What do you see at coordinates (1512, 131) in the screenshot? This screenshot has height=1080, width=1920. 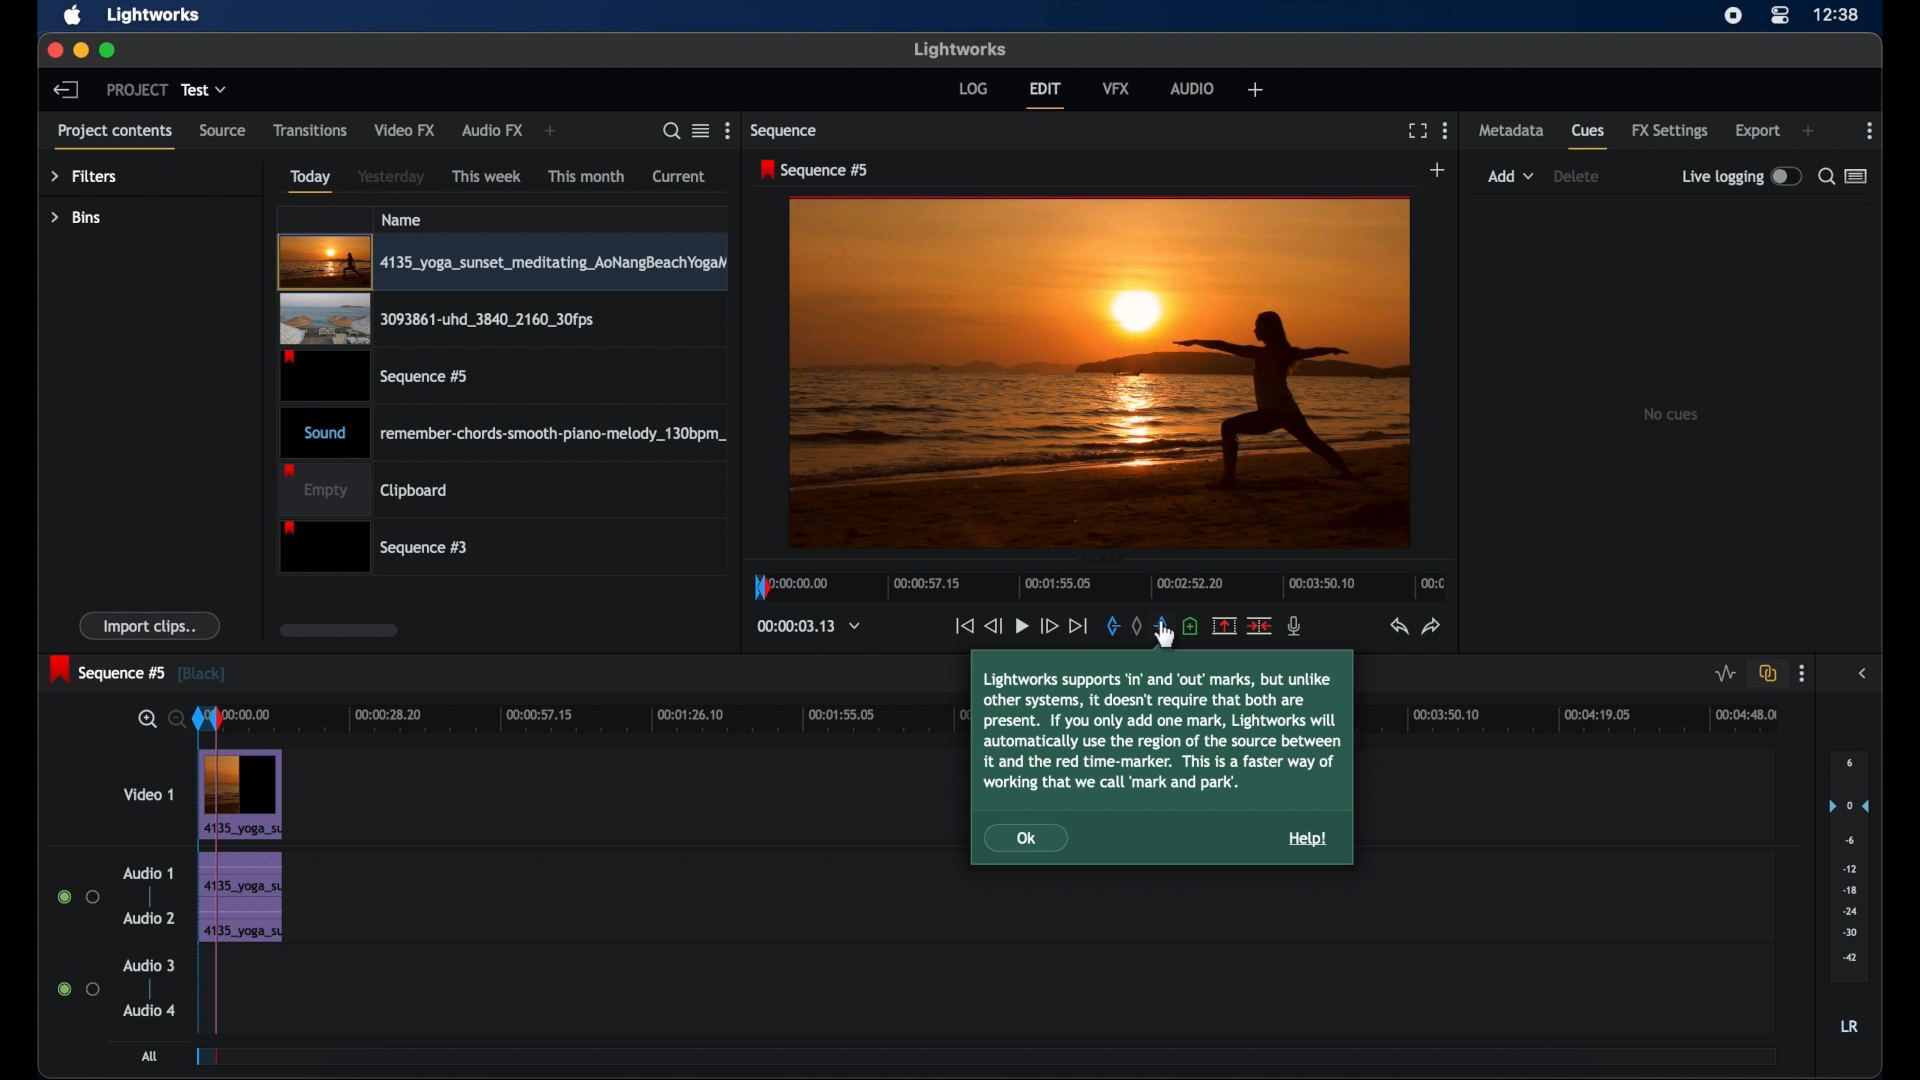 I see `metadata` at bounding box center [1512, 131].